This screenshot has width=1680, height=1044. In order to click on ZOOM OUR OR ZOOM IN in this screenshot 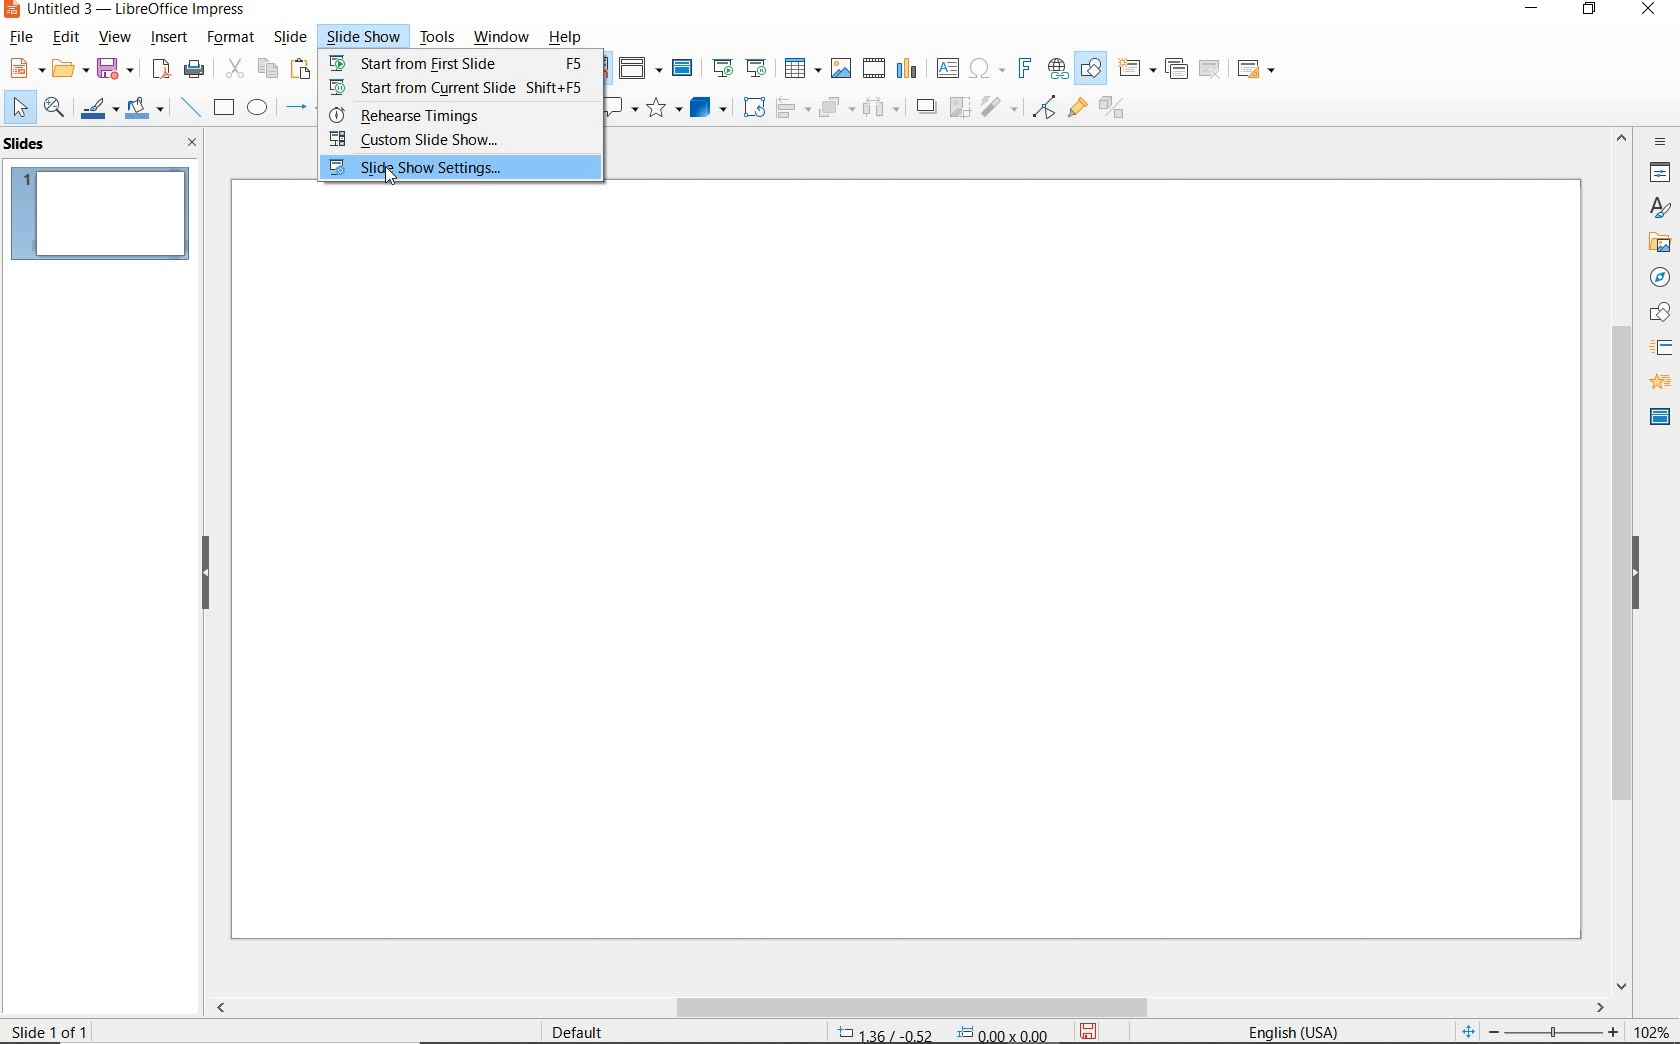, I will do `click(1537, 1029)`.